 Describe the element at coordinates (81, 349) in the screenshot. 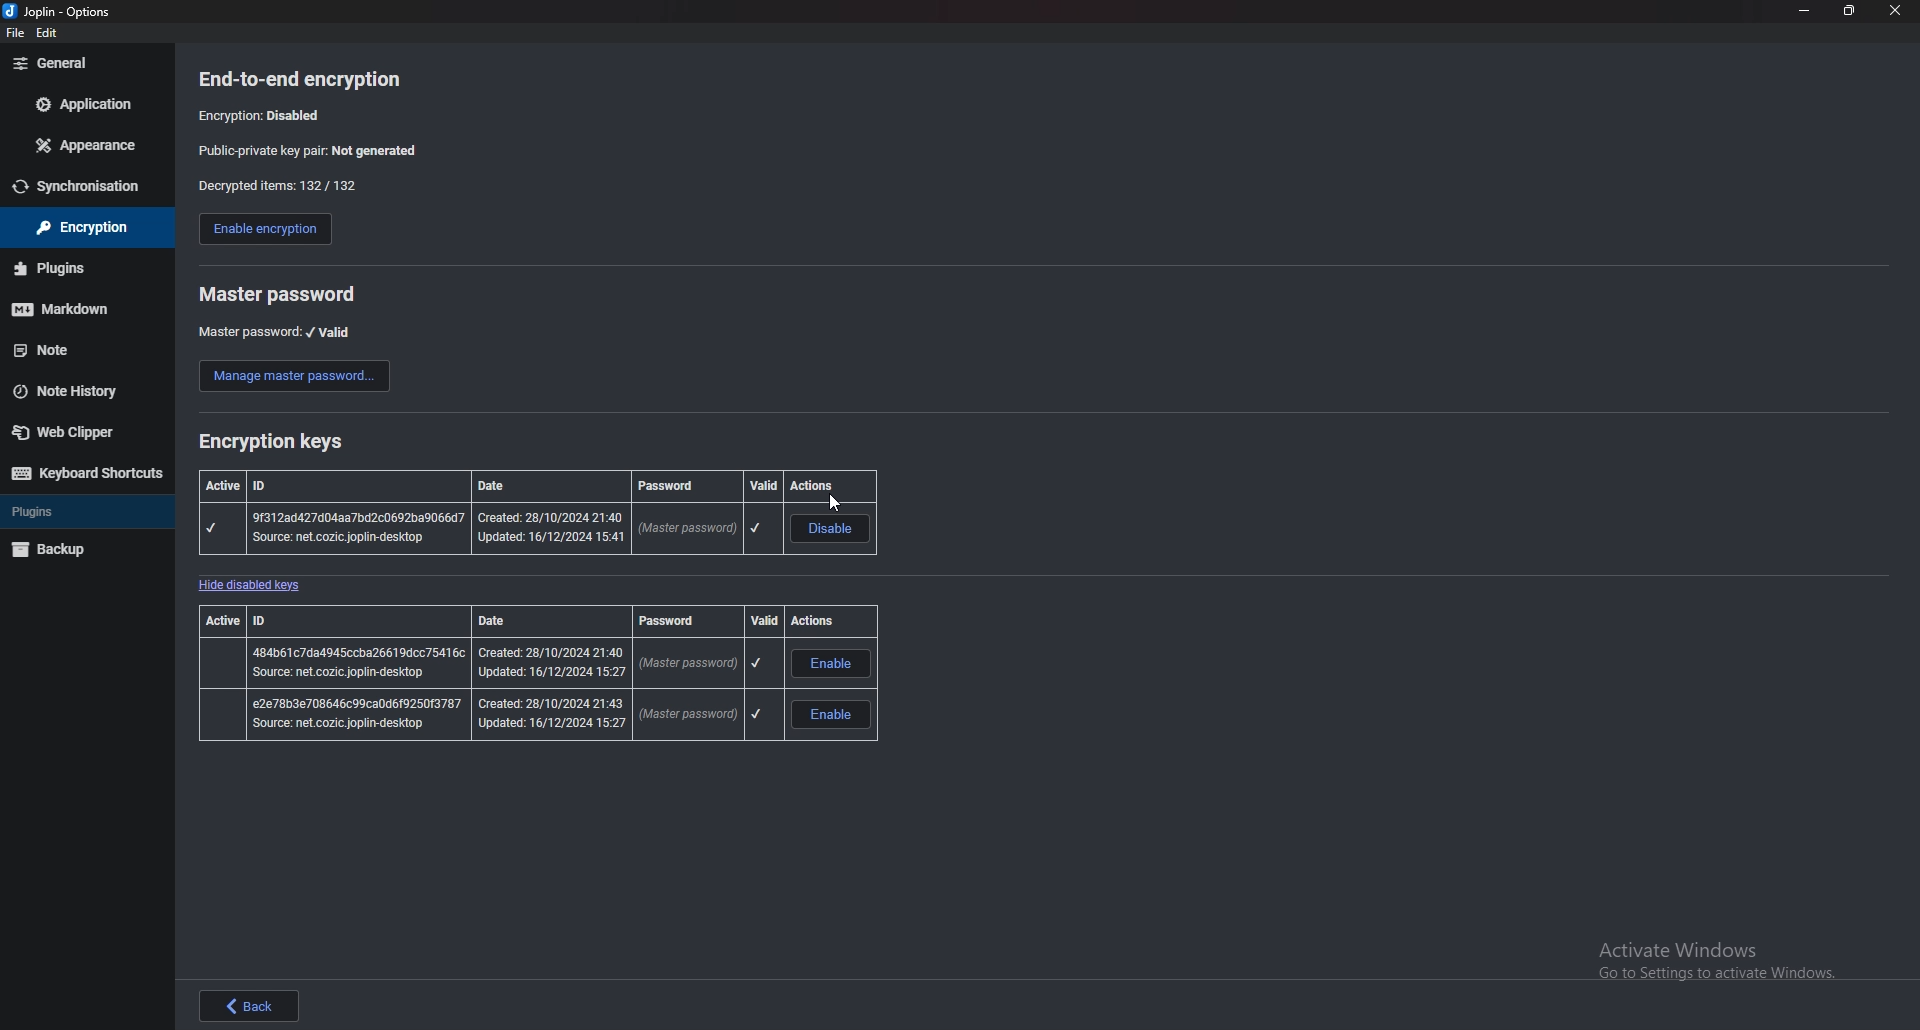

I see `note` at that location.